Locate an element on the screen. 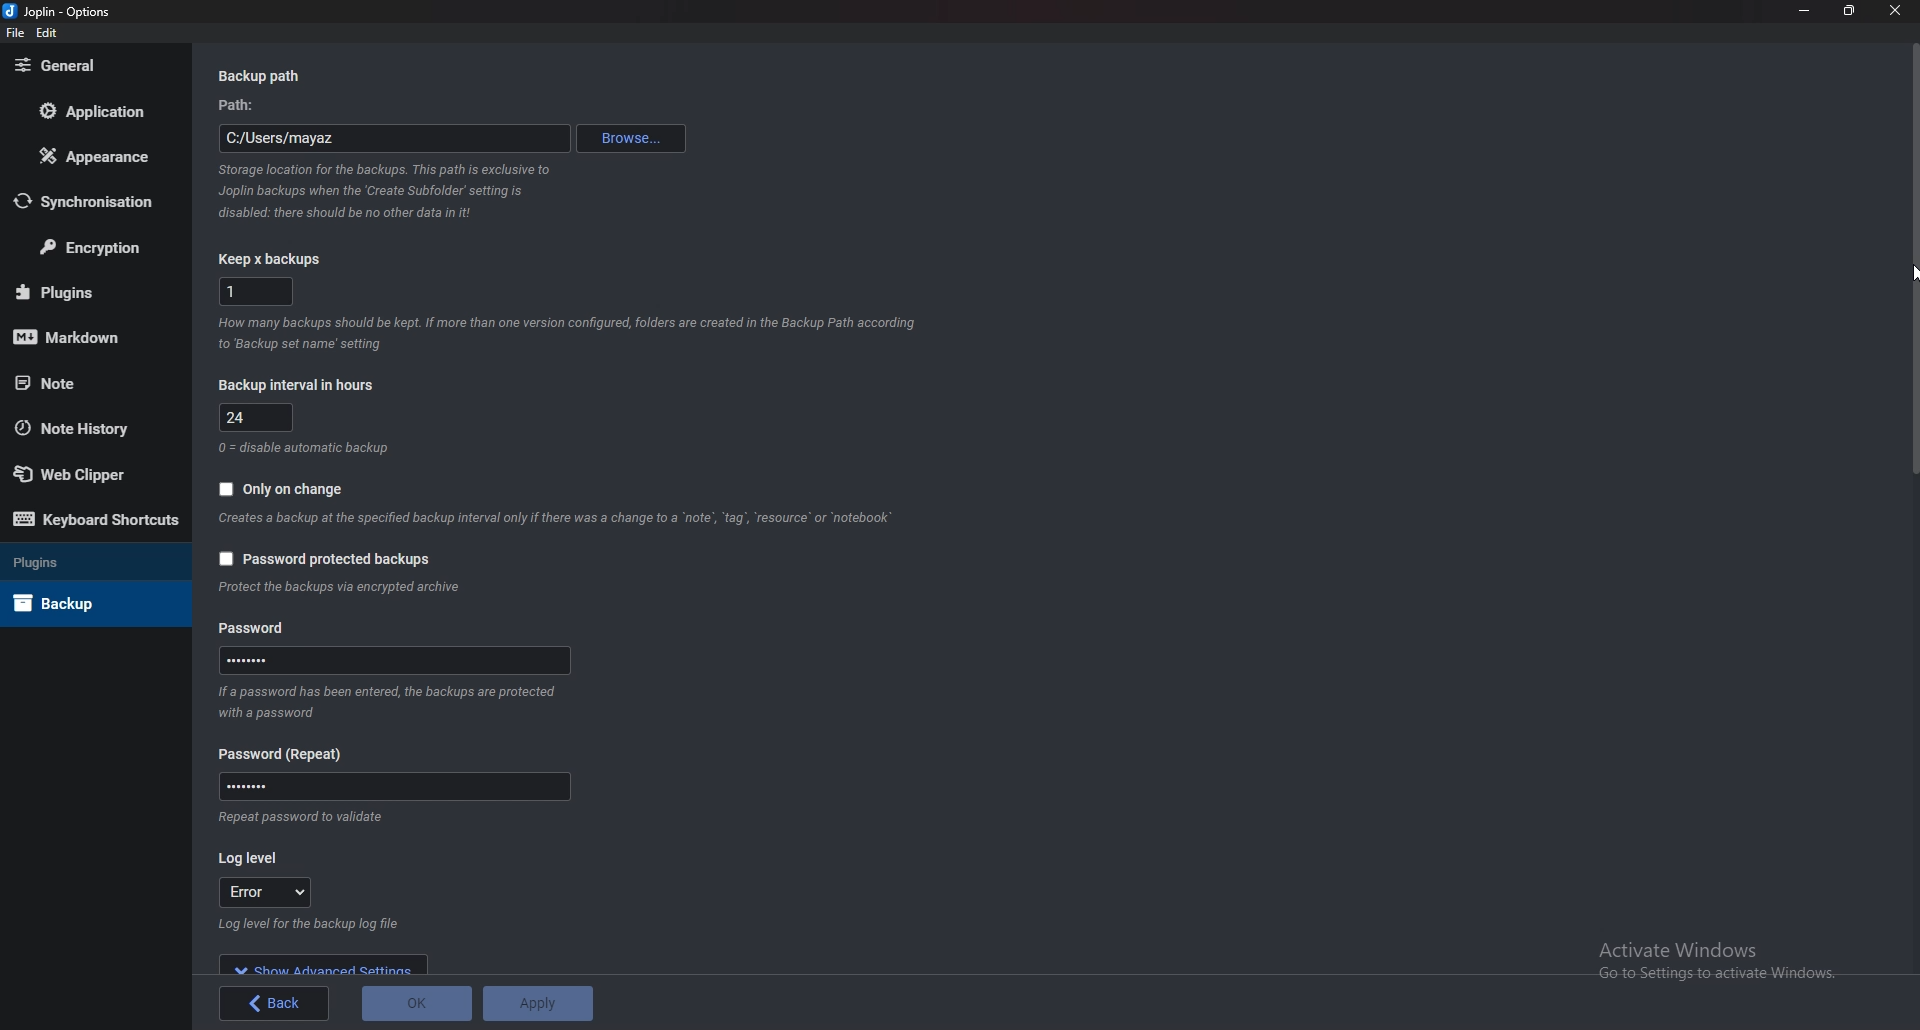 Image resolution: width=1920 pixels, height=1030 pixels. Info is located at coordinates (313, 447).